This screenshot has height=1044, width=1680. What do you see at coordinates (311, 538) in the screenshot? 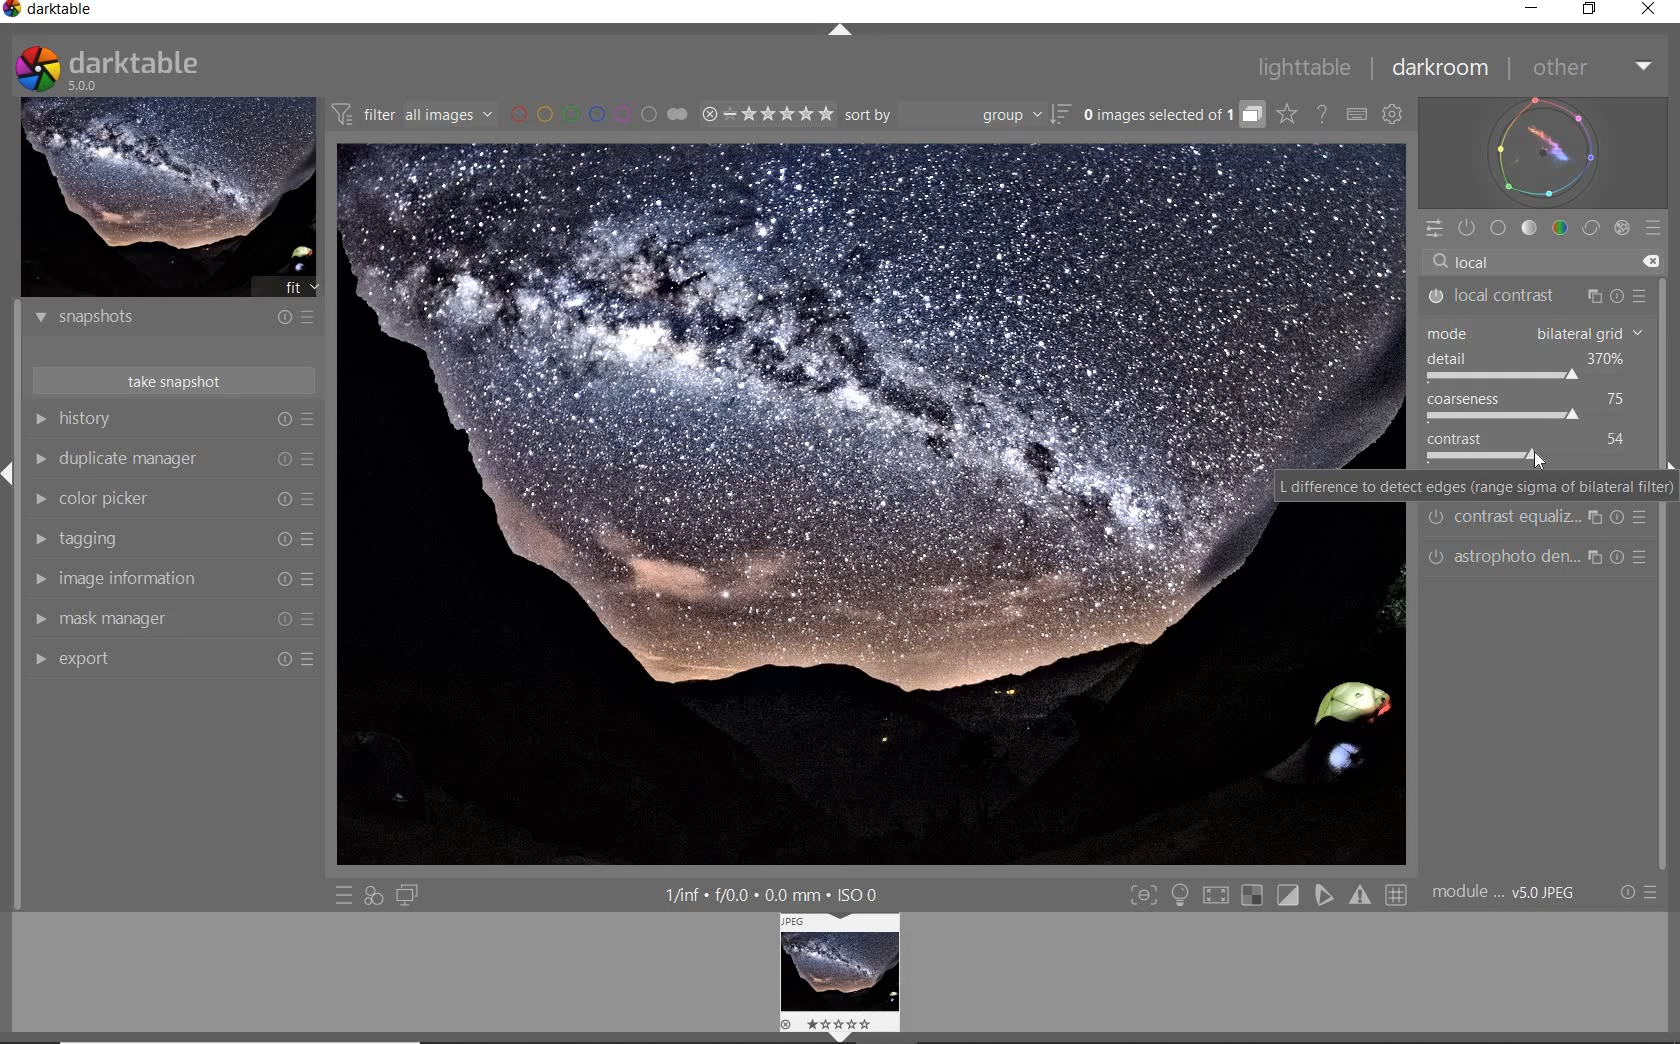
I see `Presets and preferences` at bounding box center [311, 538].